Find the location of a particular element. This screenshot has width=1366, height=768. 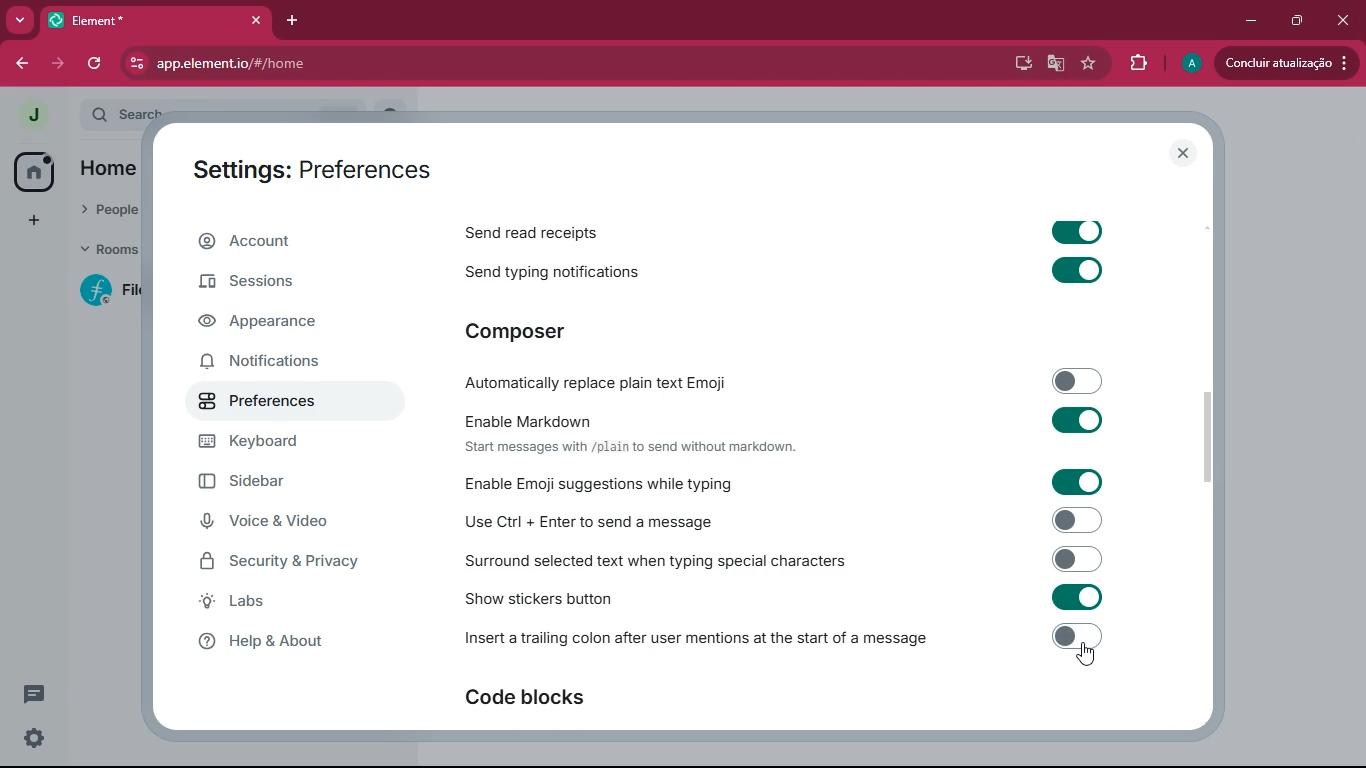

Send read receipts is located at coordinates (792, 228).